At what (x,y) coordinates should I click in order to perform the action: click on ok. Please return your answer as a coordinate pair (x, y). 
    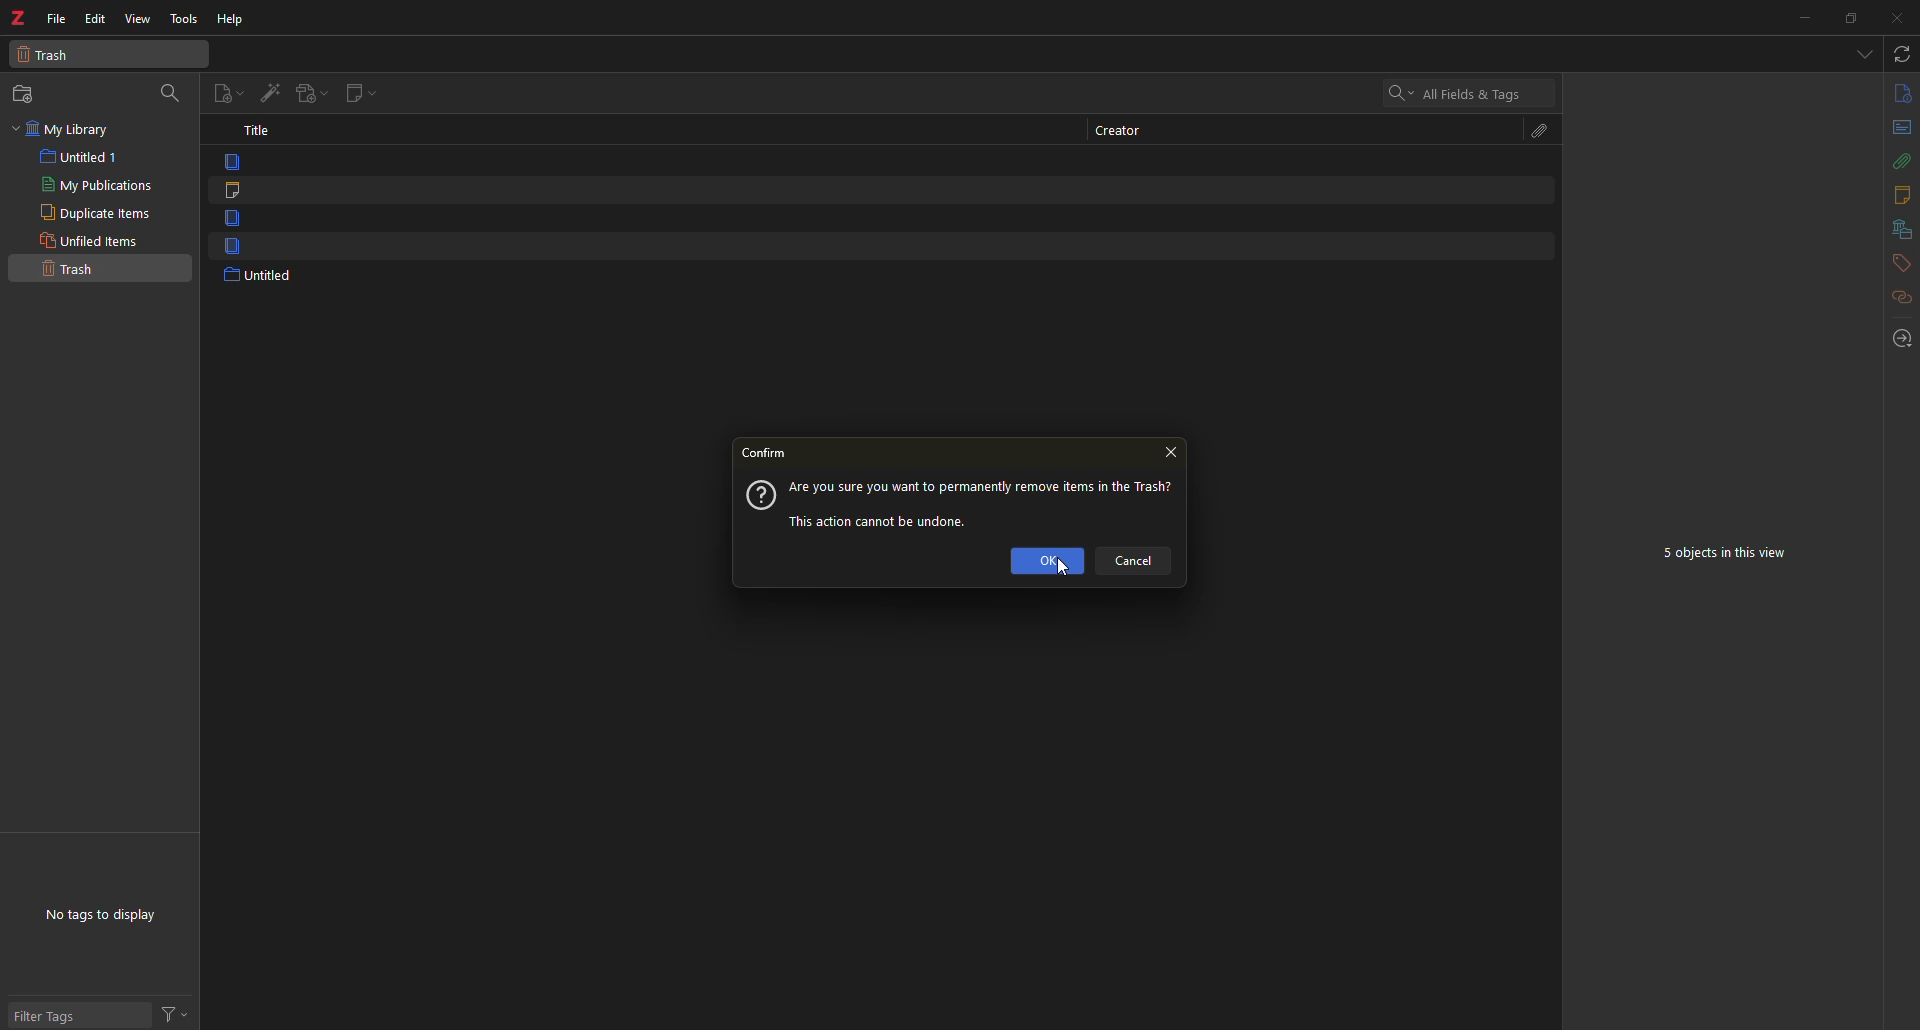
    Looking at the image, I should click on (1048, 562).